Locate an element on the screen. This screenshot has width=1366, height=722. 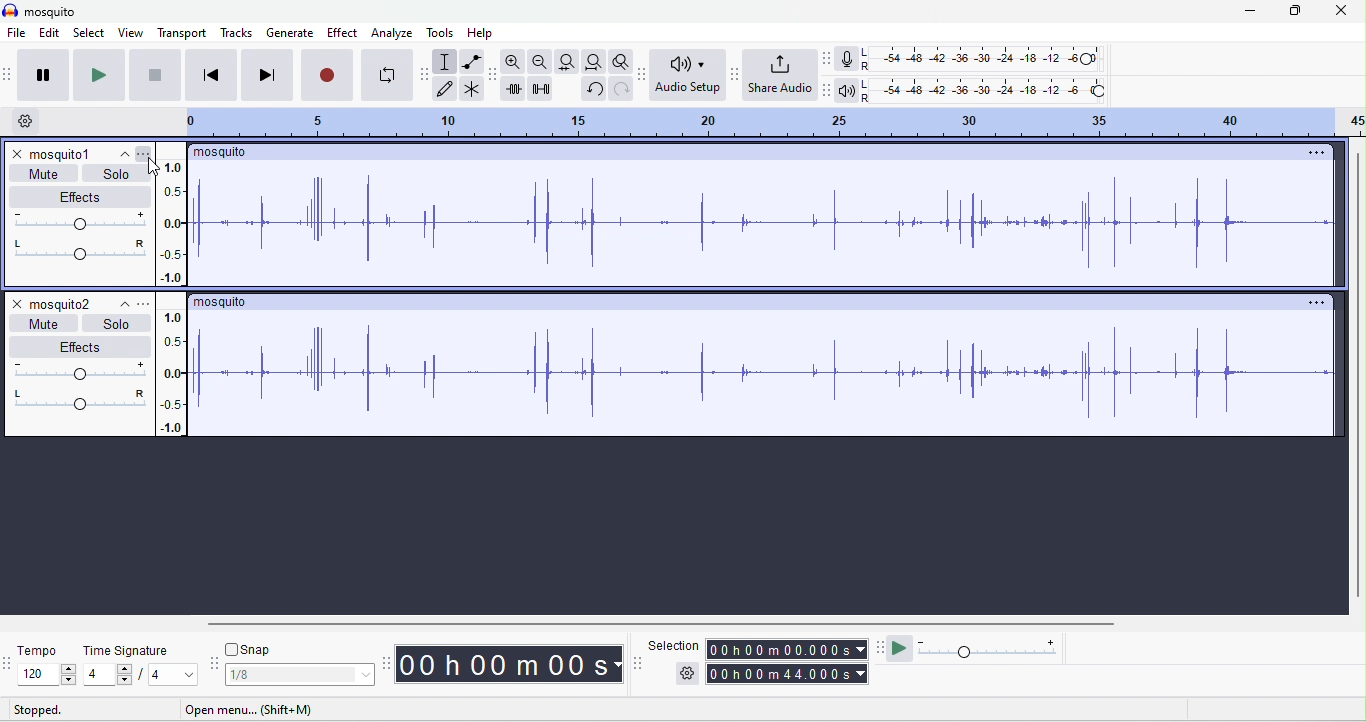
effects is located at coordinates (81, 346).